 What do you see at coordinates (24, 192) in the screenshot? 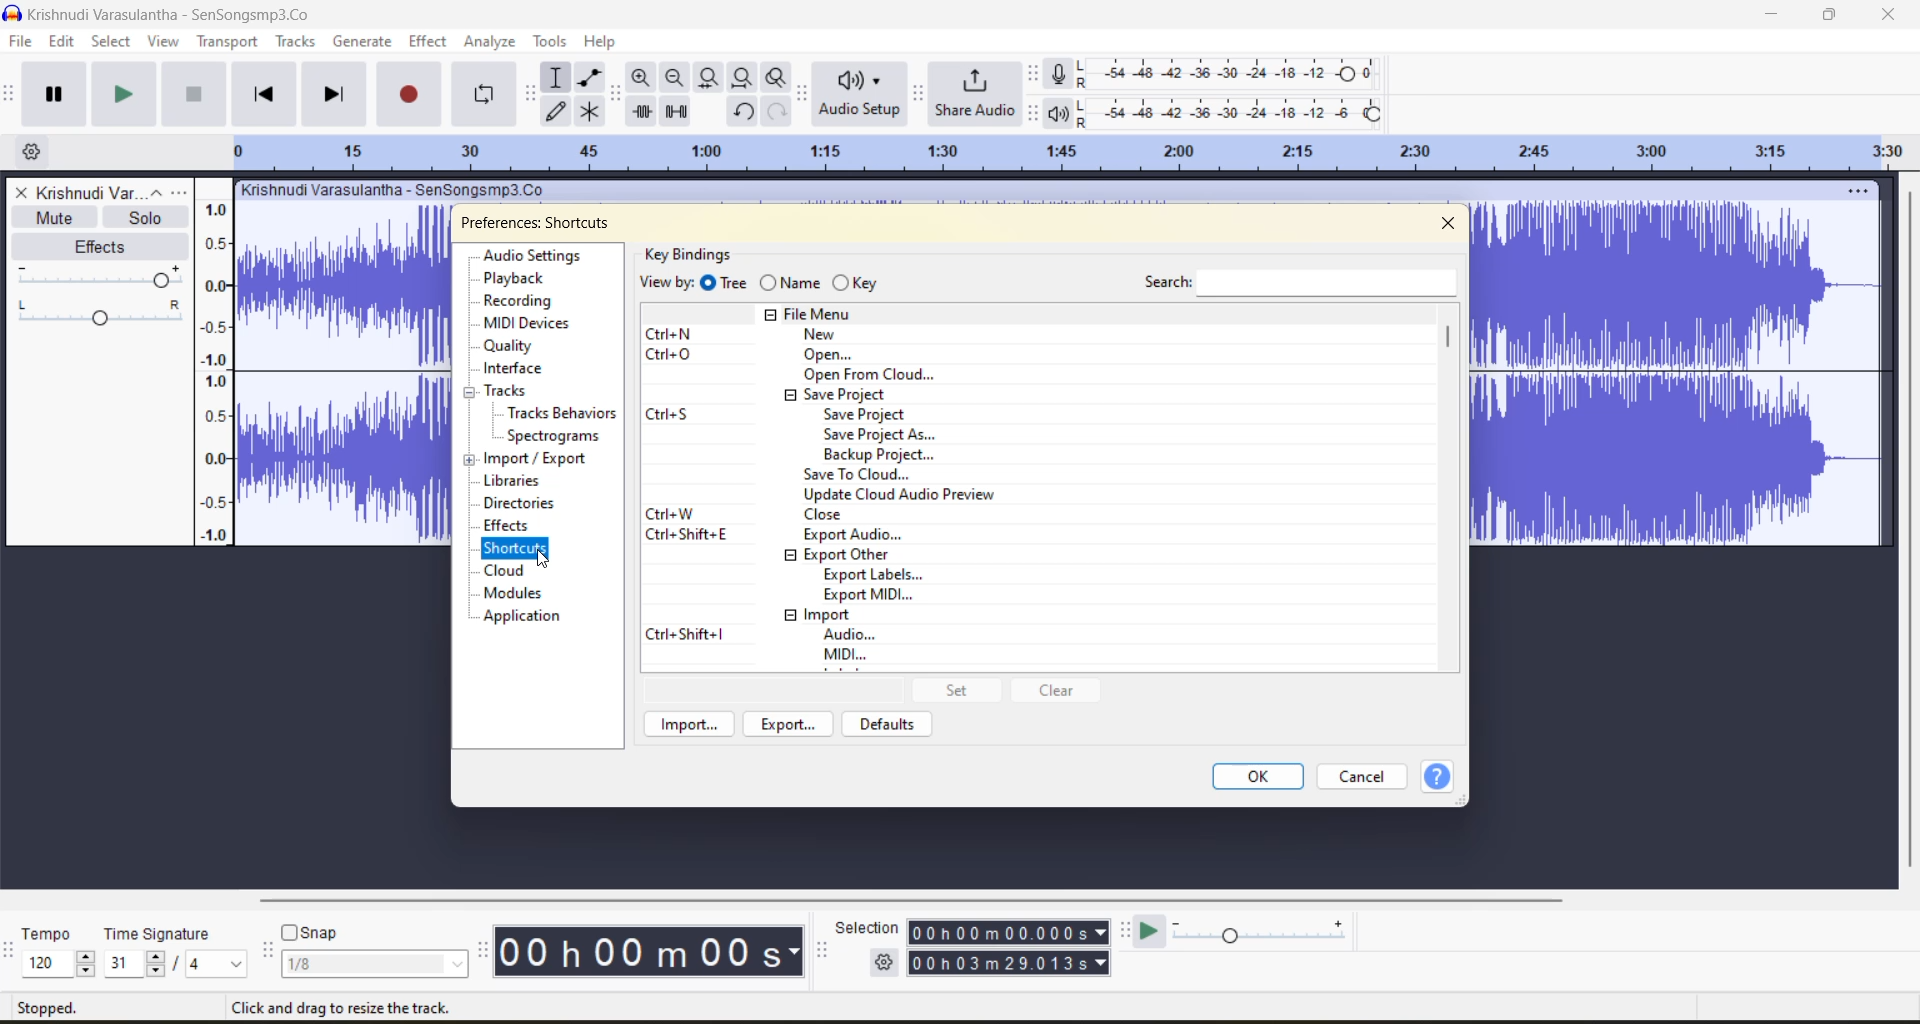
I see `delete track` at bounding box center [24, 192].